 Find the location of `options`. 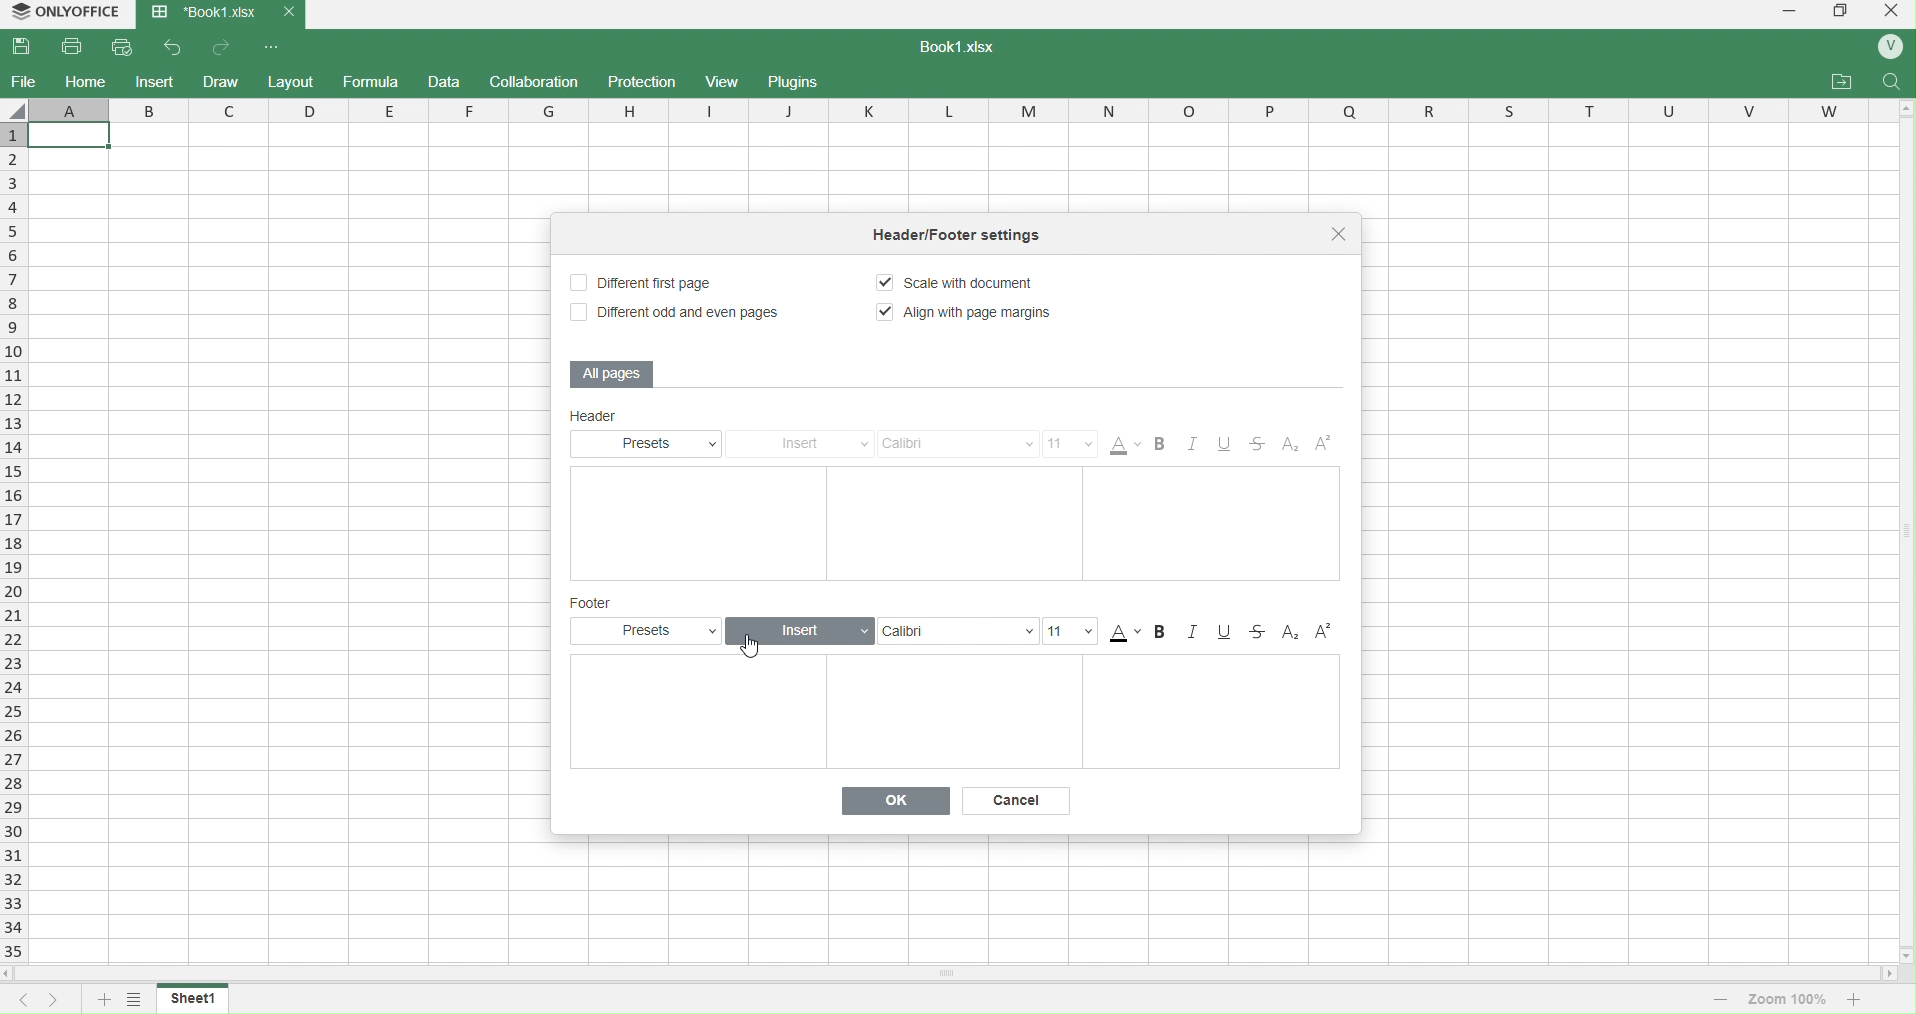

options is located at coordinates (133, 1001).